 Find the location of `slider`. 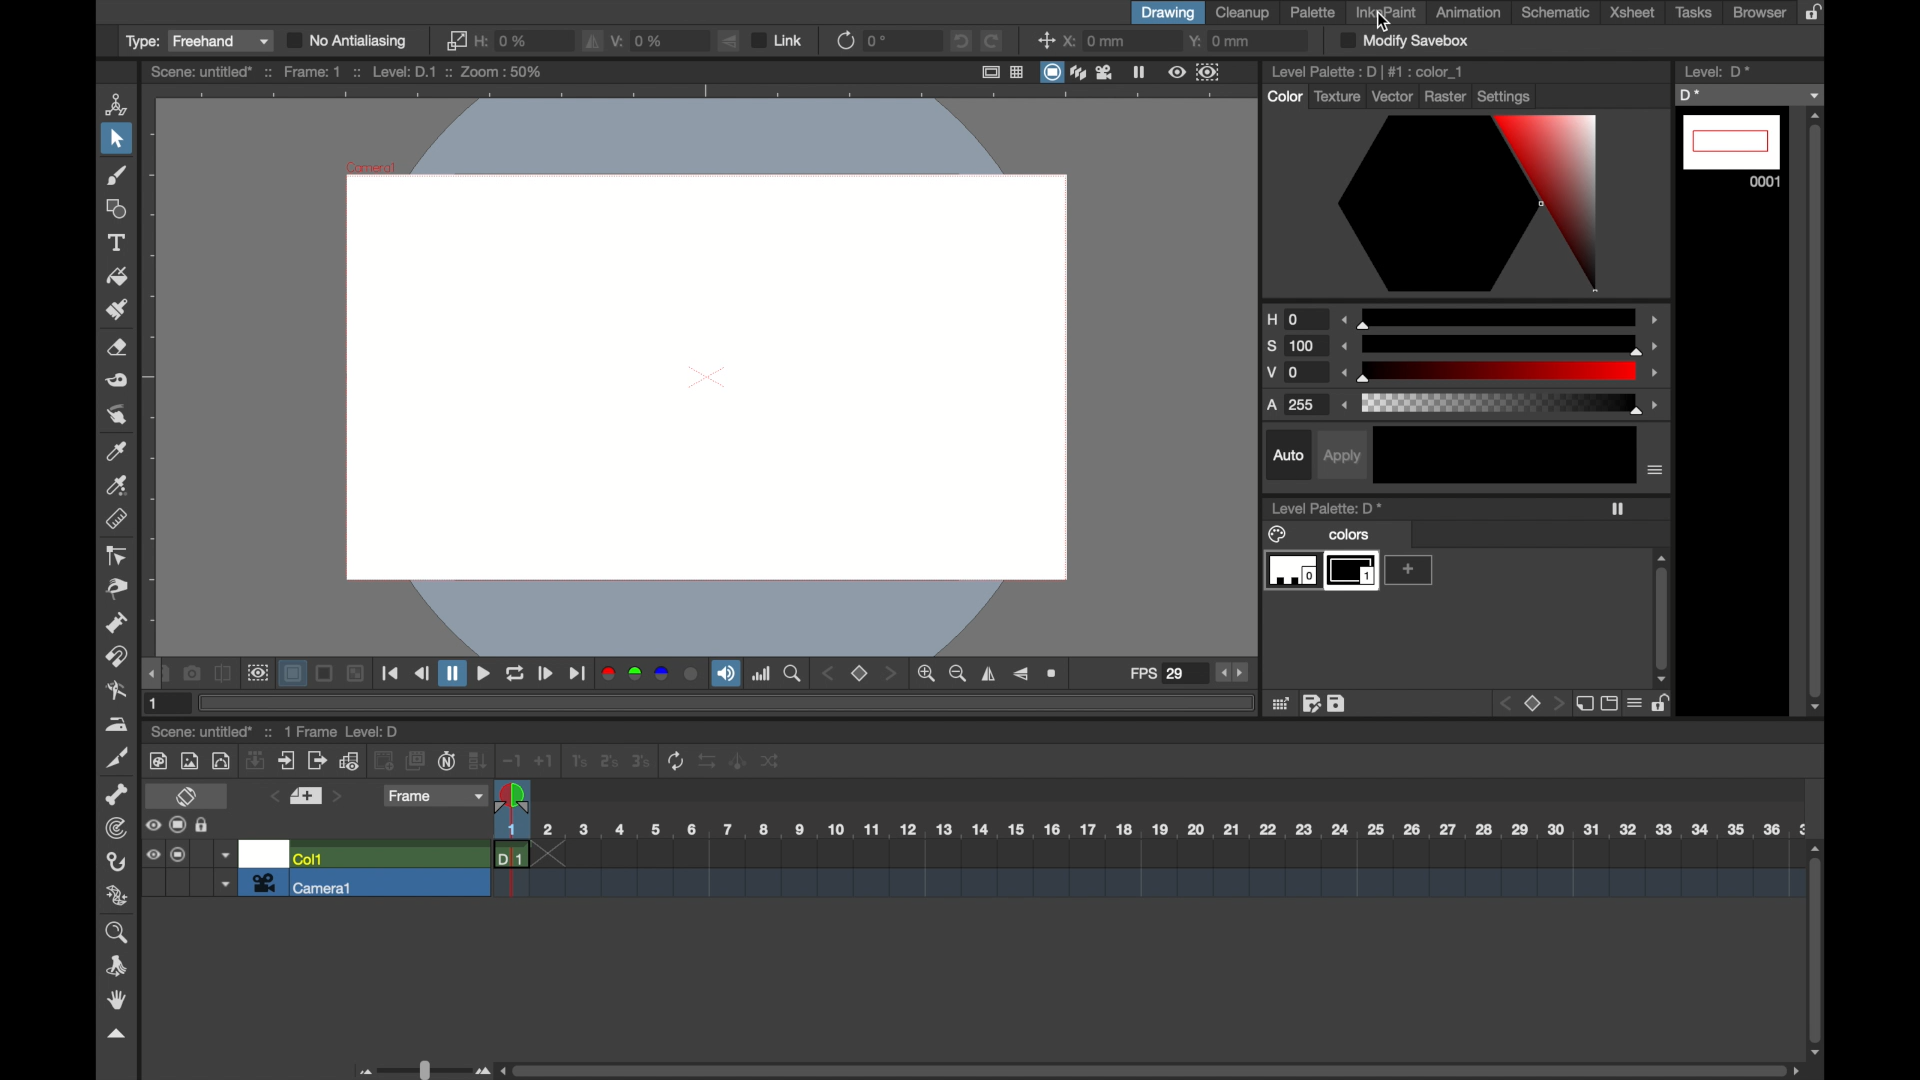

slider is located at coordinates (422, 1069).